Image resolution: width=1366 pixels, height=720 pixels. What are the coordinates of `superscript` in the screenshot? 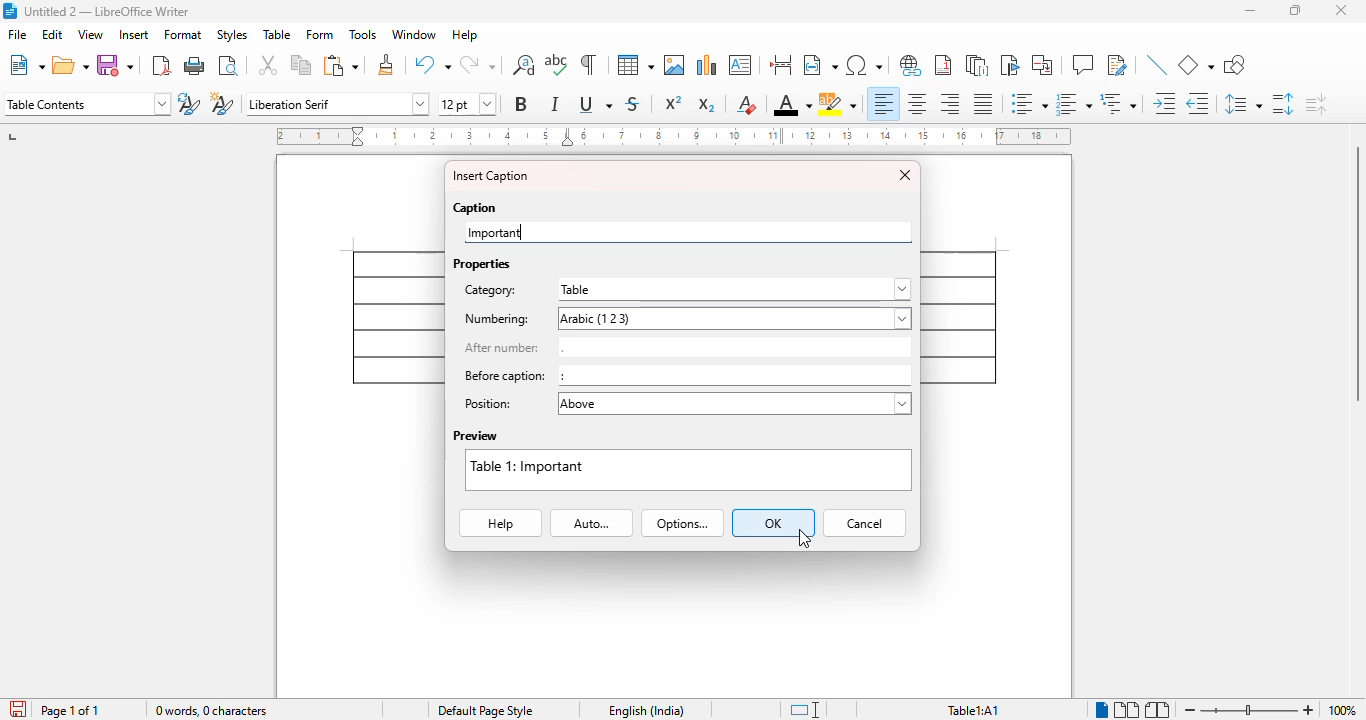 It's located at (674, 102).